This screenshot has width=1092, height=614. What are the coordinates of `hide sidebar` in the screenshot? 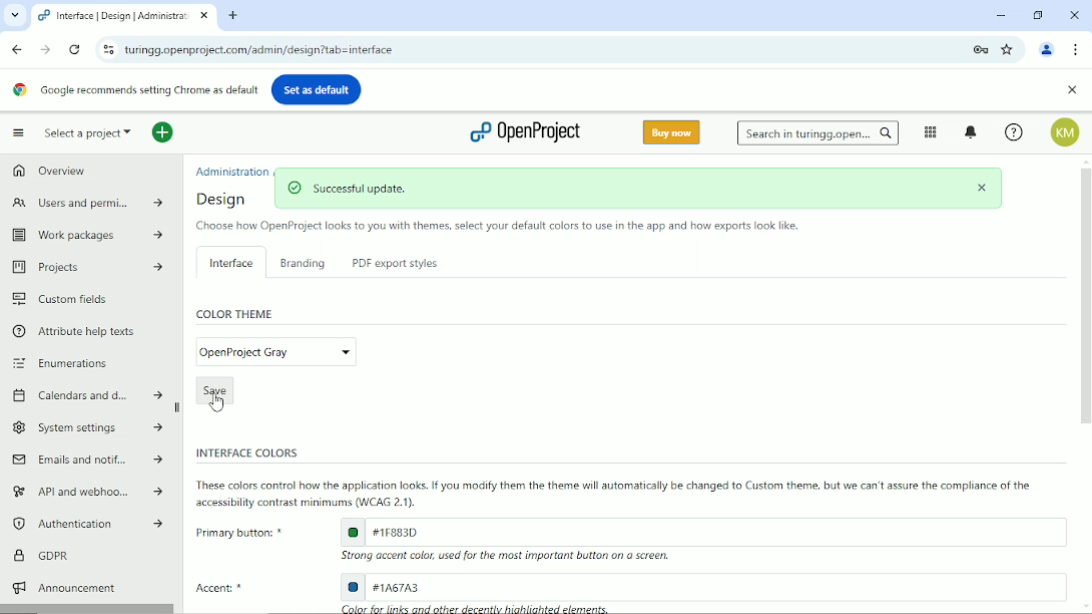 It's located at (179, 408).